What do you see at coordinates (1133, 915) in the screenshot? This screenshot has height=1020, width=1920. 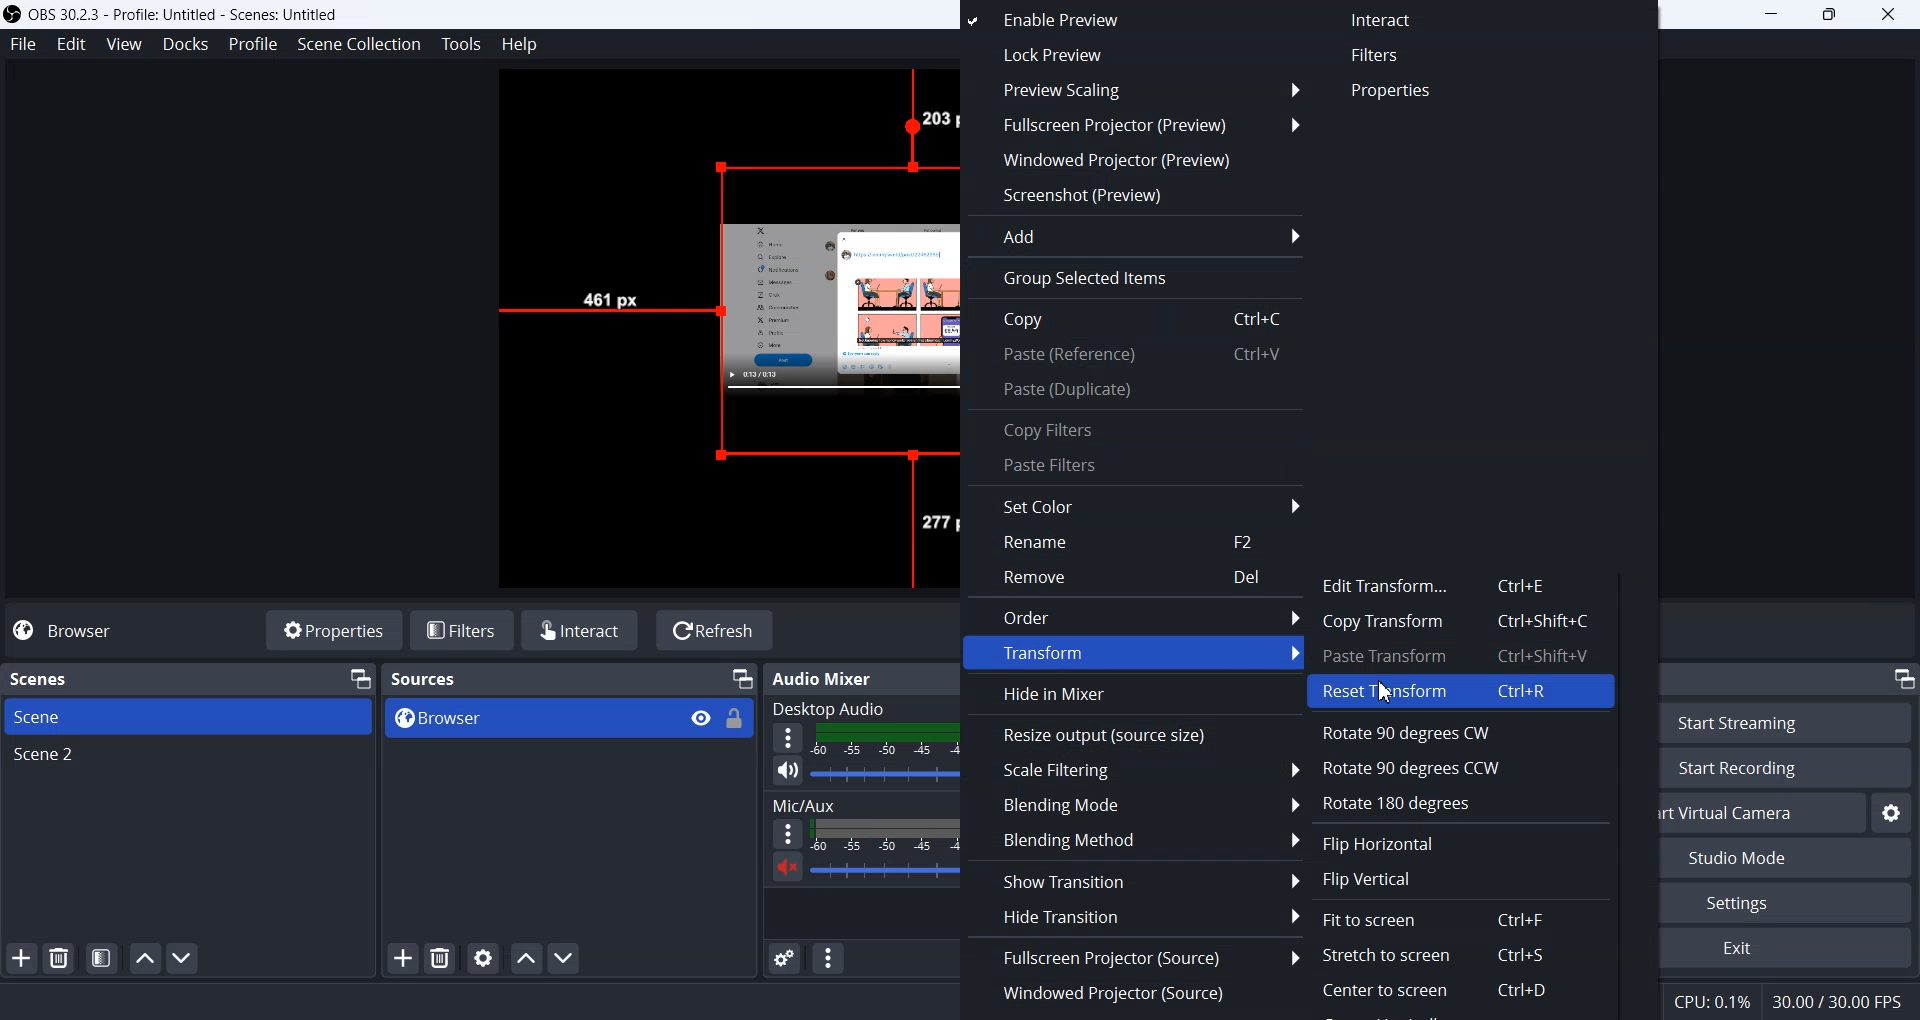 I see `Hide Transition` at bounding box center [1133, 915].